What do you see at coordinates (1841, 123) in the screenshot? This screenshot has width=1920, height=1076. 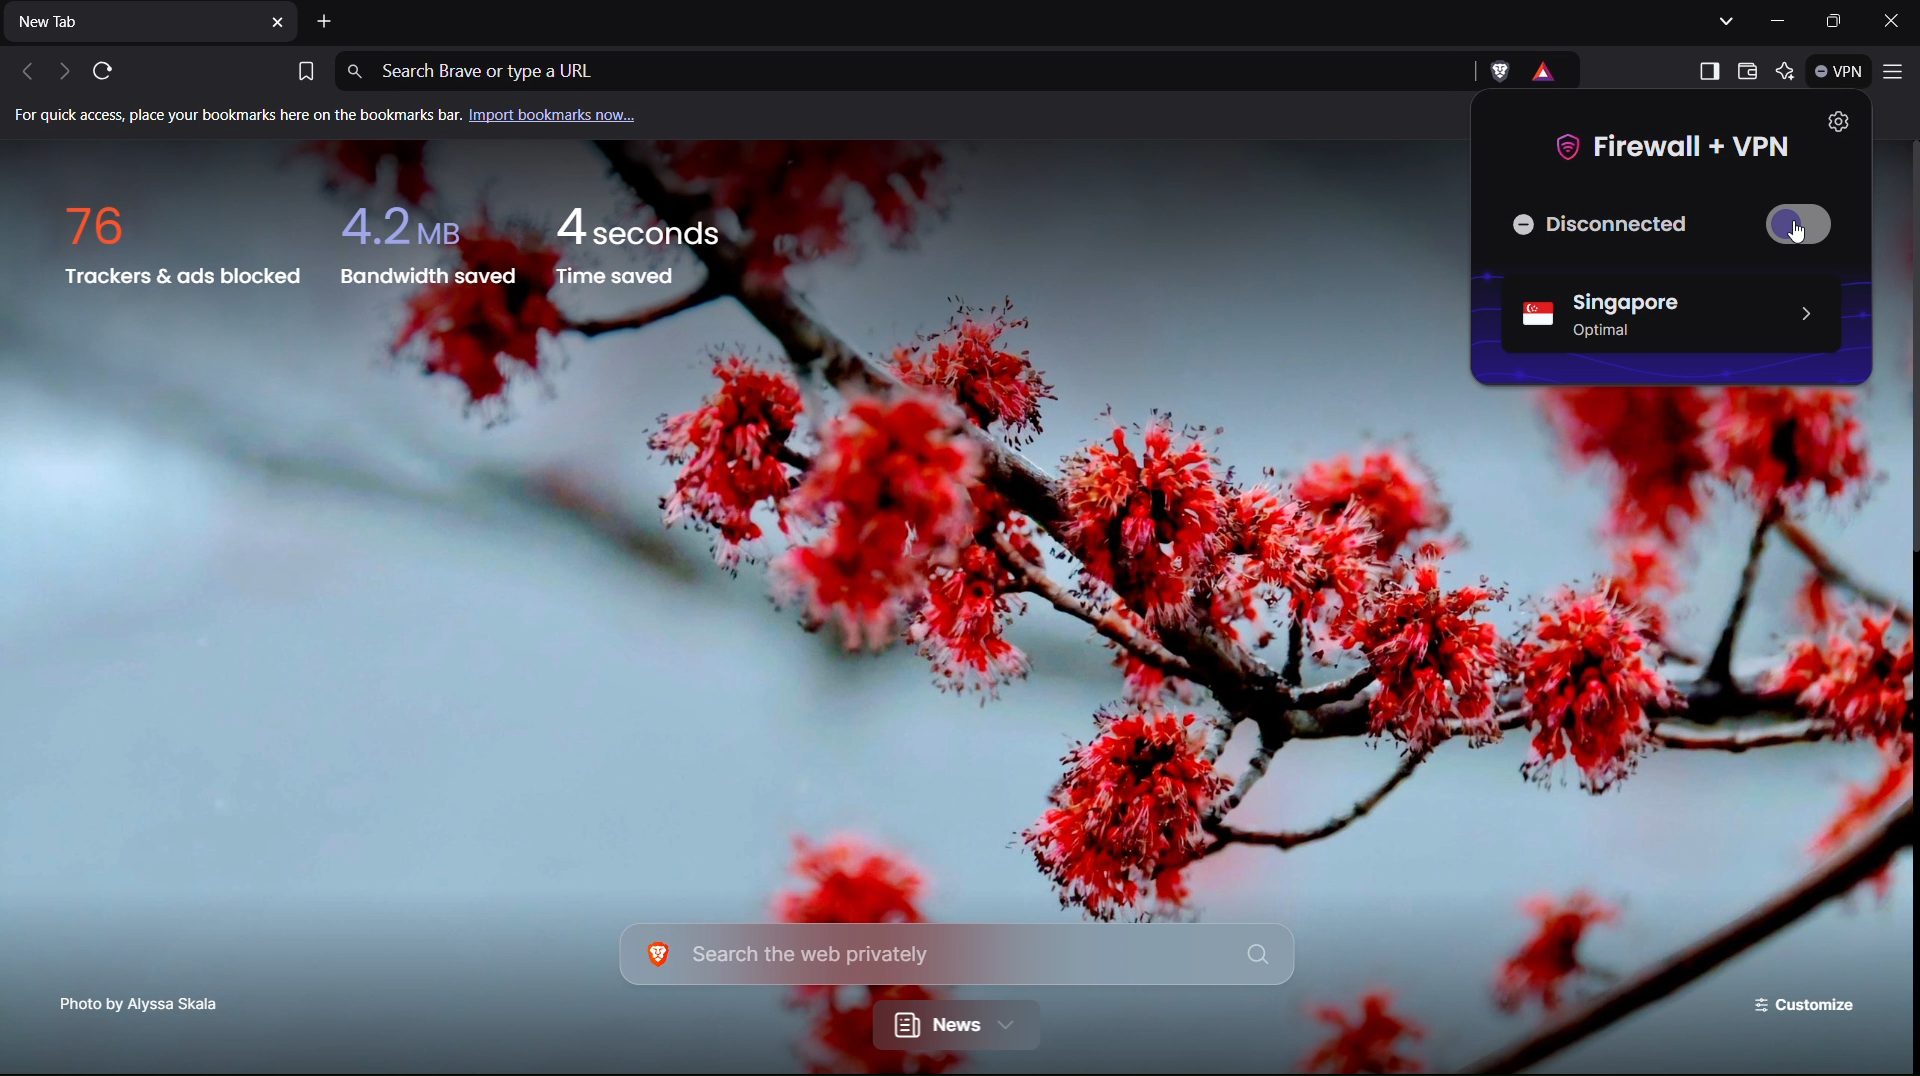 I see `Settings` at bounding box center [1841, 123].